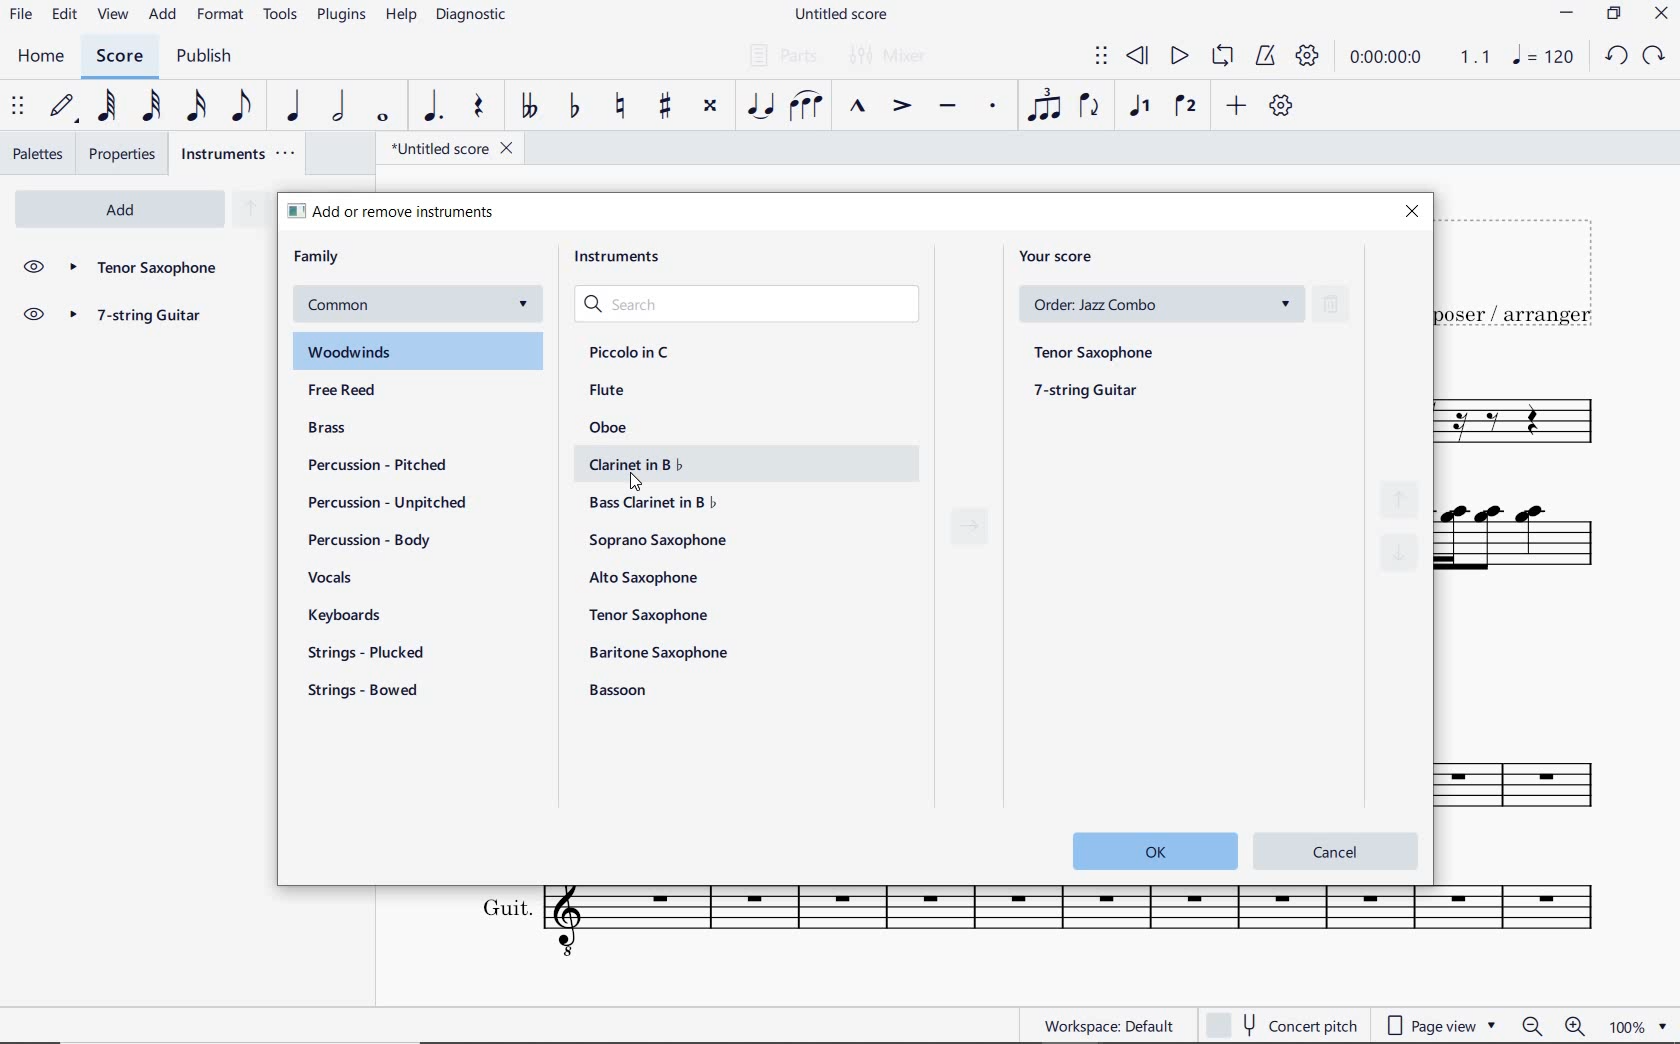 The image size is (1680, 1044). Describe the element at coordinates (1305, 57) in the screenshot. I see `PLAYBACK SETTINGS` at that location.